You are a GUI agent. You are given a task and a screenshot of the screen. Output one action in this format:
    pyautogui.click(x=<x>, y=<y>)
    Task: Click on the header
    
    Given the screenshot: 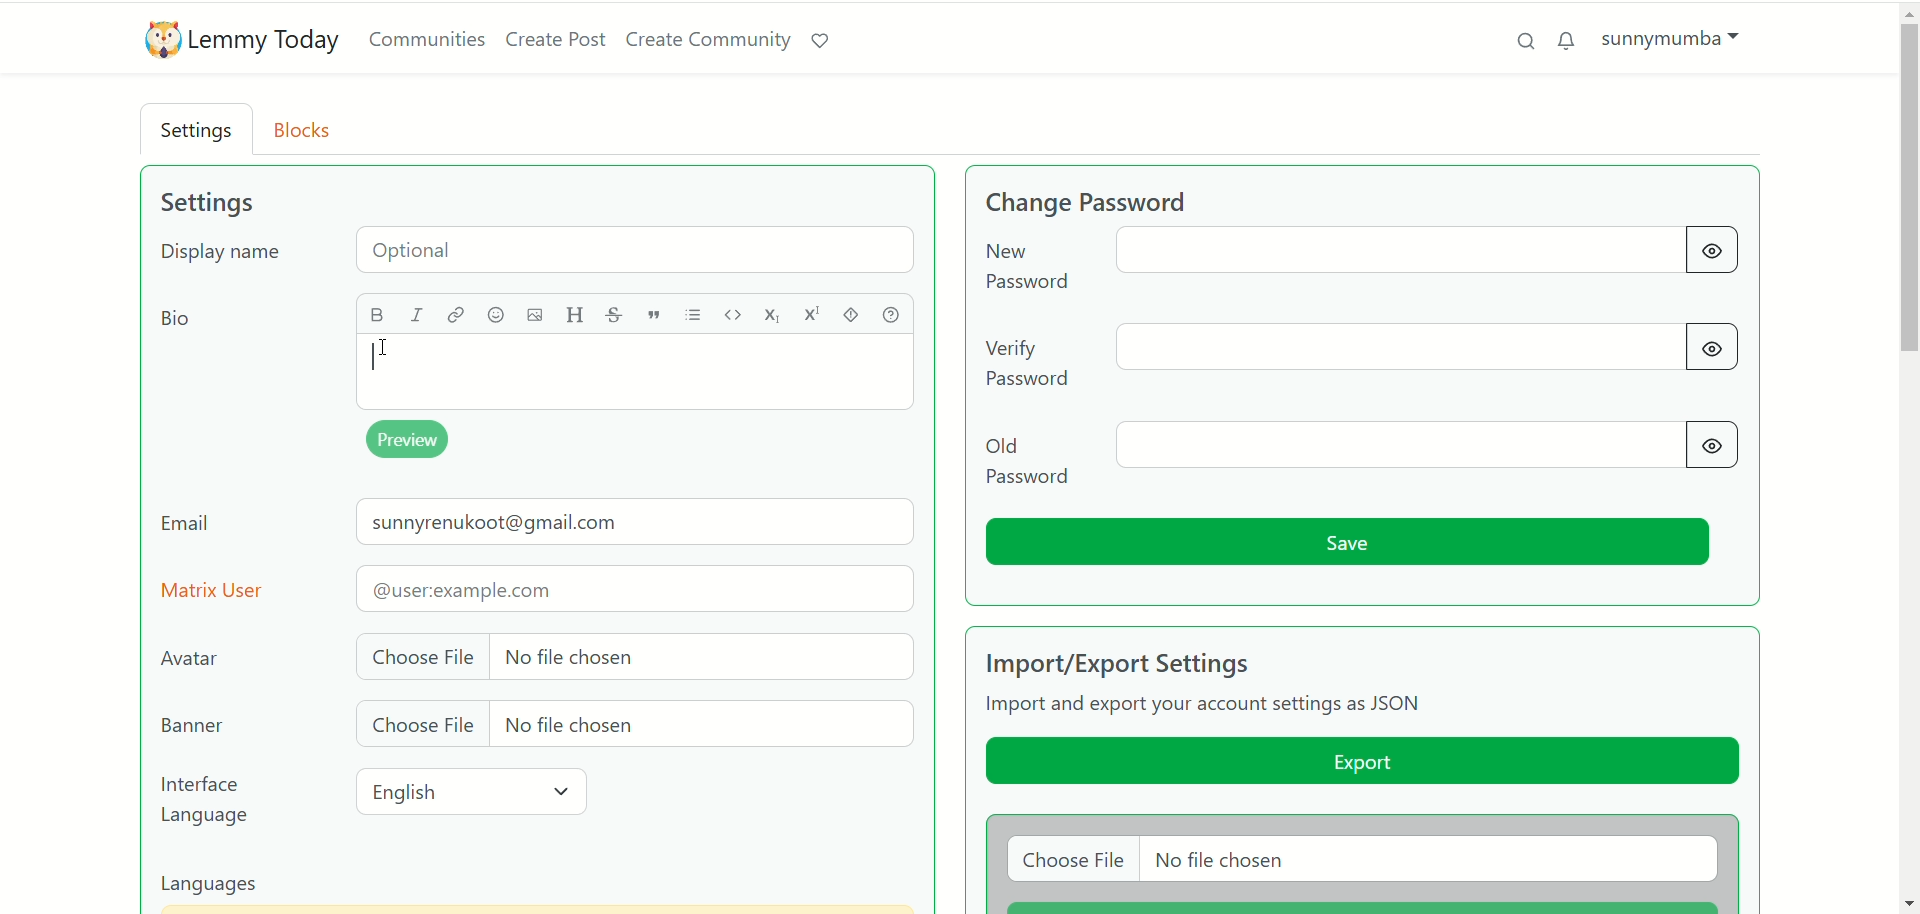 What is the action you would take?
    pyautogui.click(x=574, y=315)
    